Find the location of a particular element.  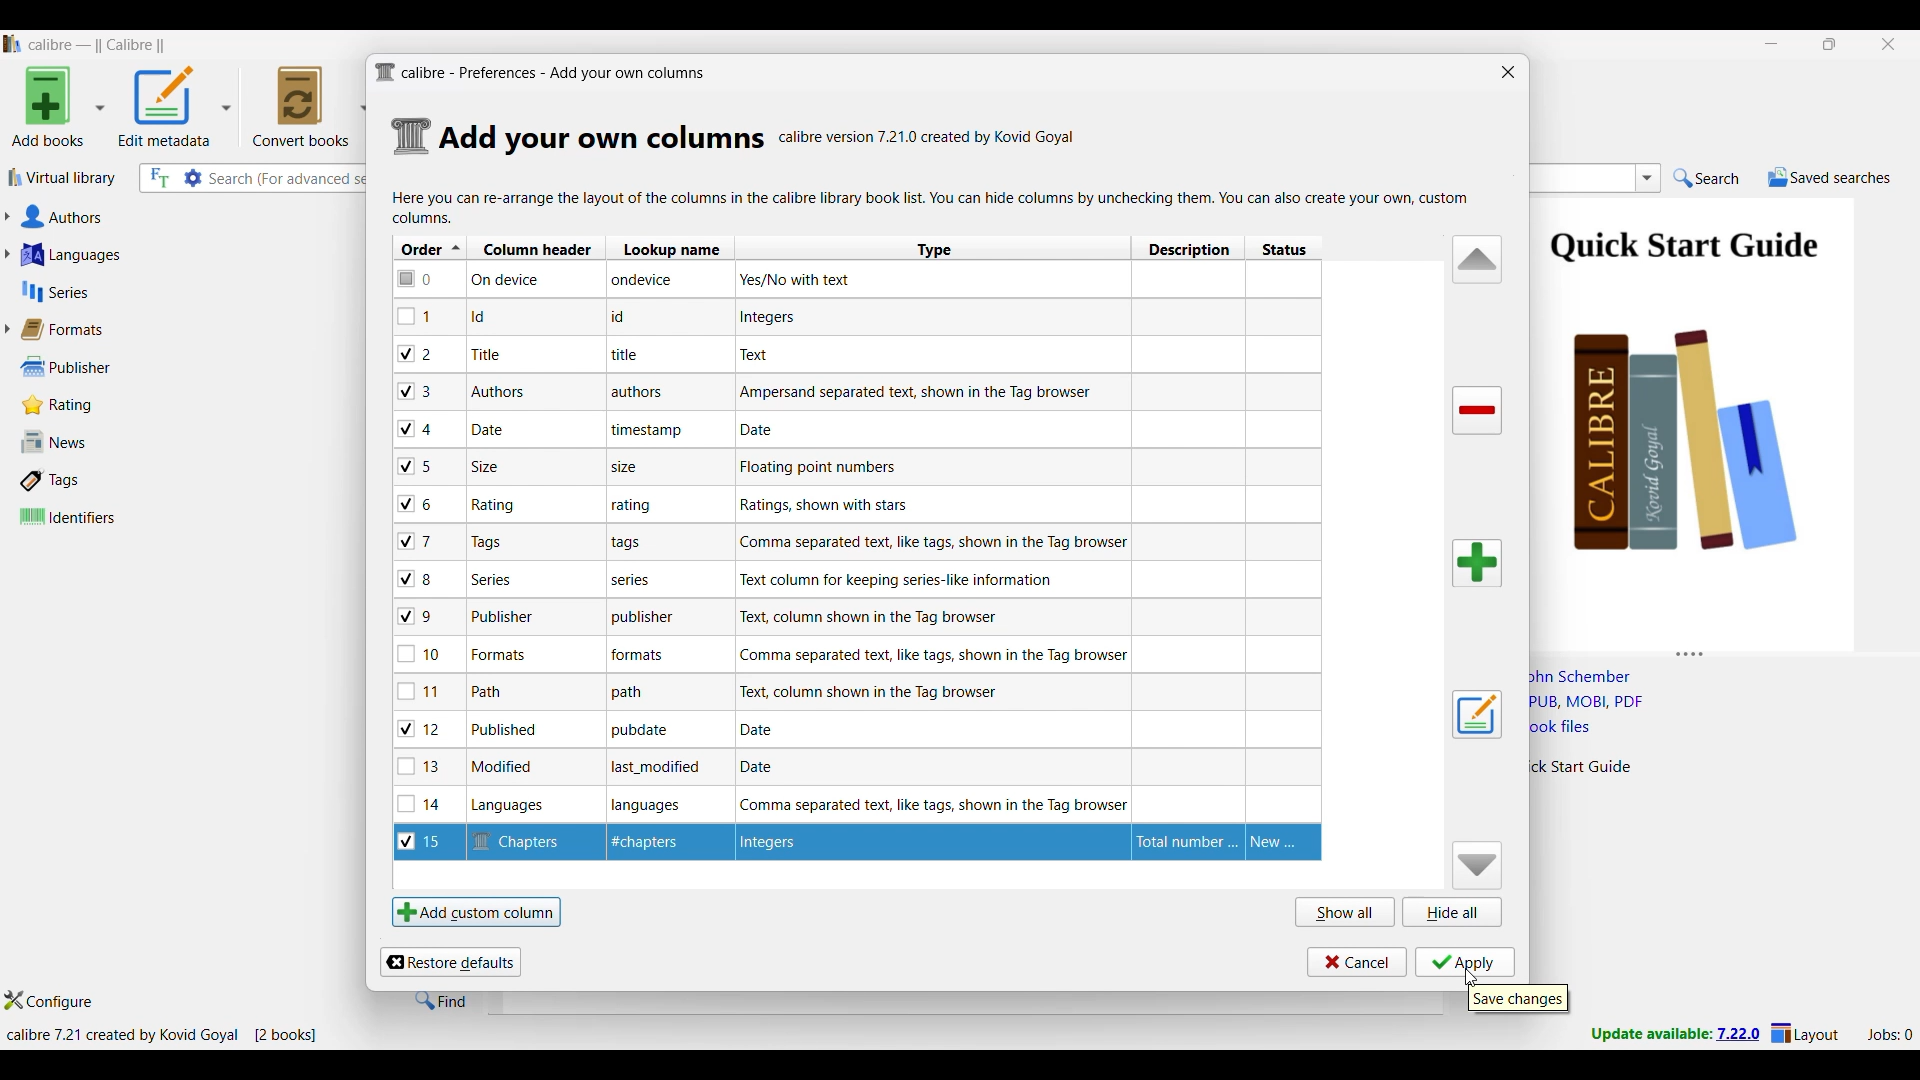

note is located at coordinates (628, 543).